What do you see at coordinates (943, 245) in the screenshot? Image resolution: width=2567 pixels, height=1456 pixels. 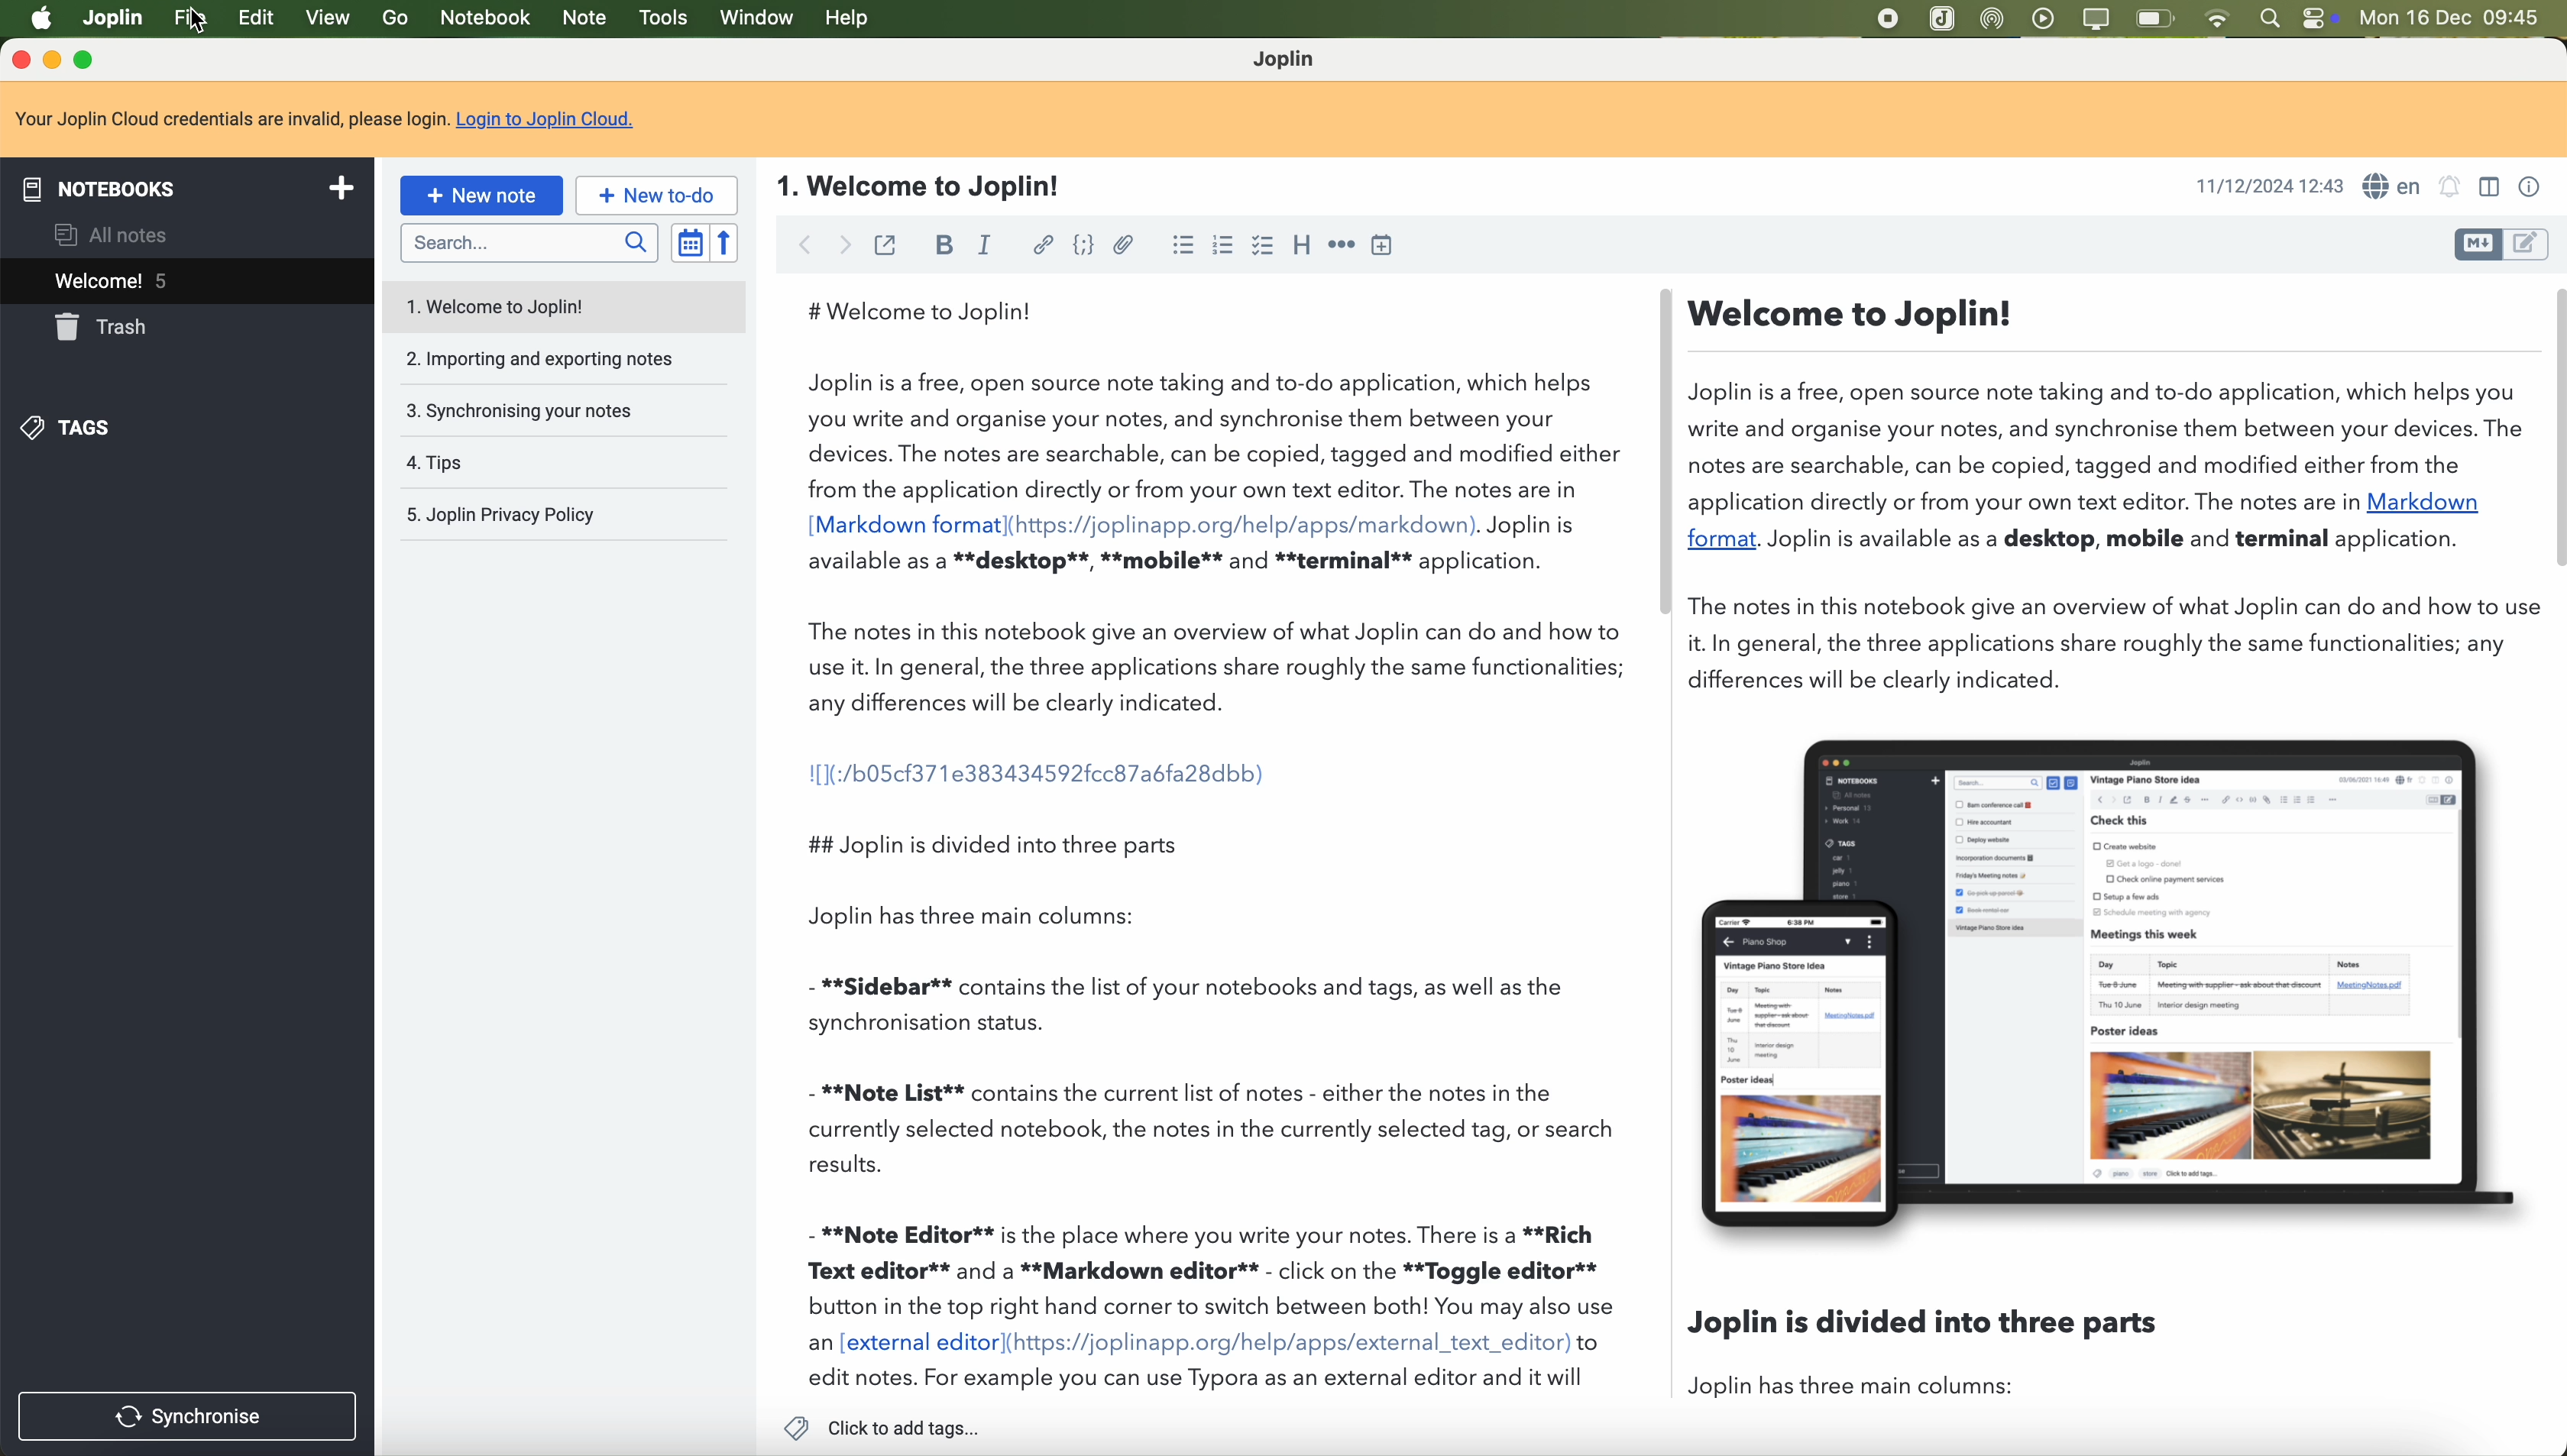 I see `bold` at bounding box center [943, 245].